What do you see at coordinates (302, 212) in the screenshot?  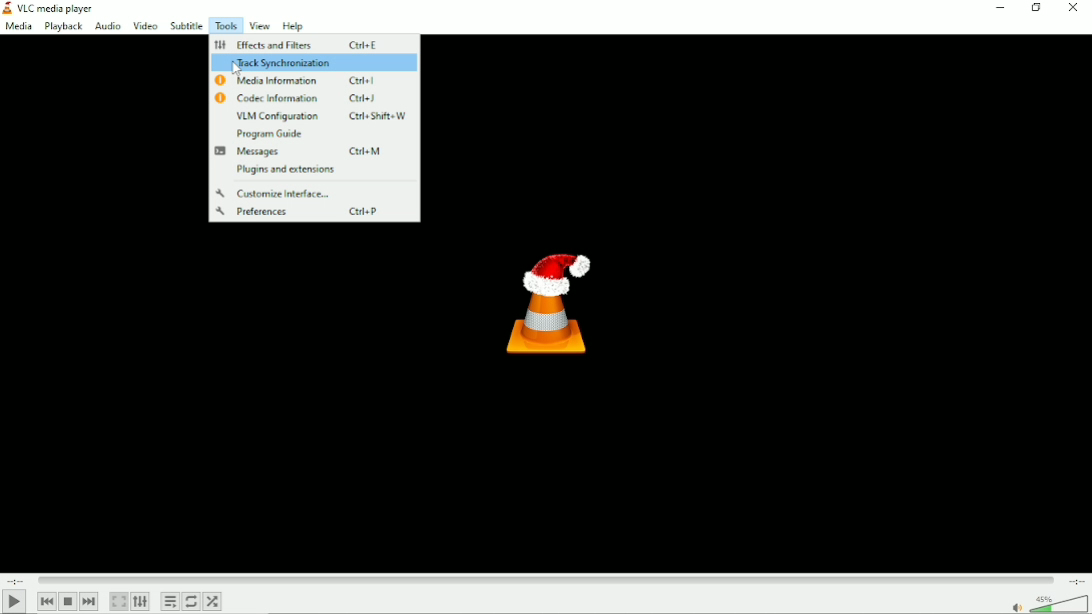 I see `Preferences` at bounding box center [302, 212].